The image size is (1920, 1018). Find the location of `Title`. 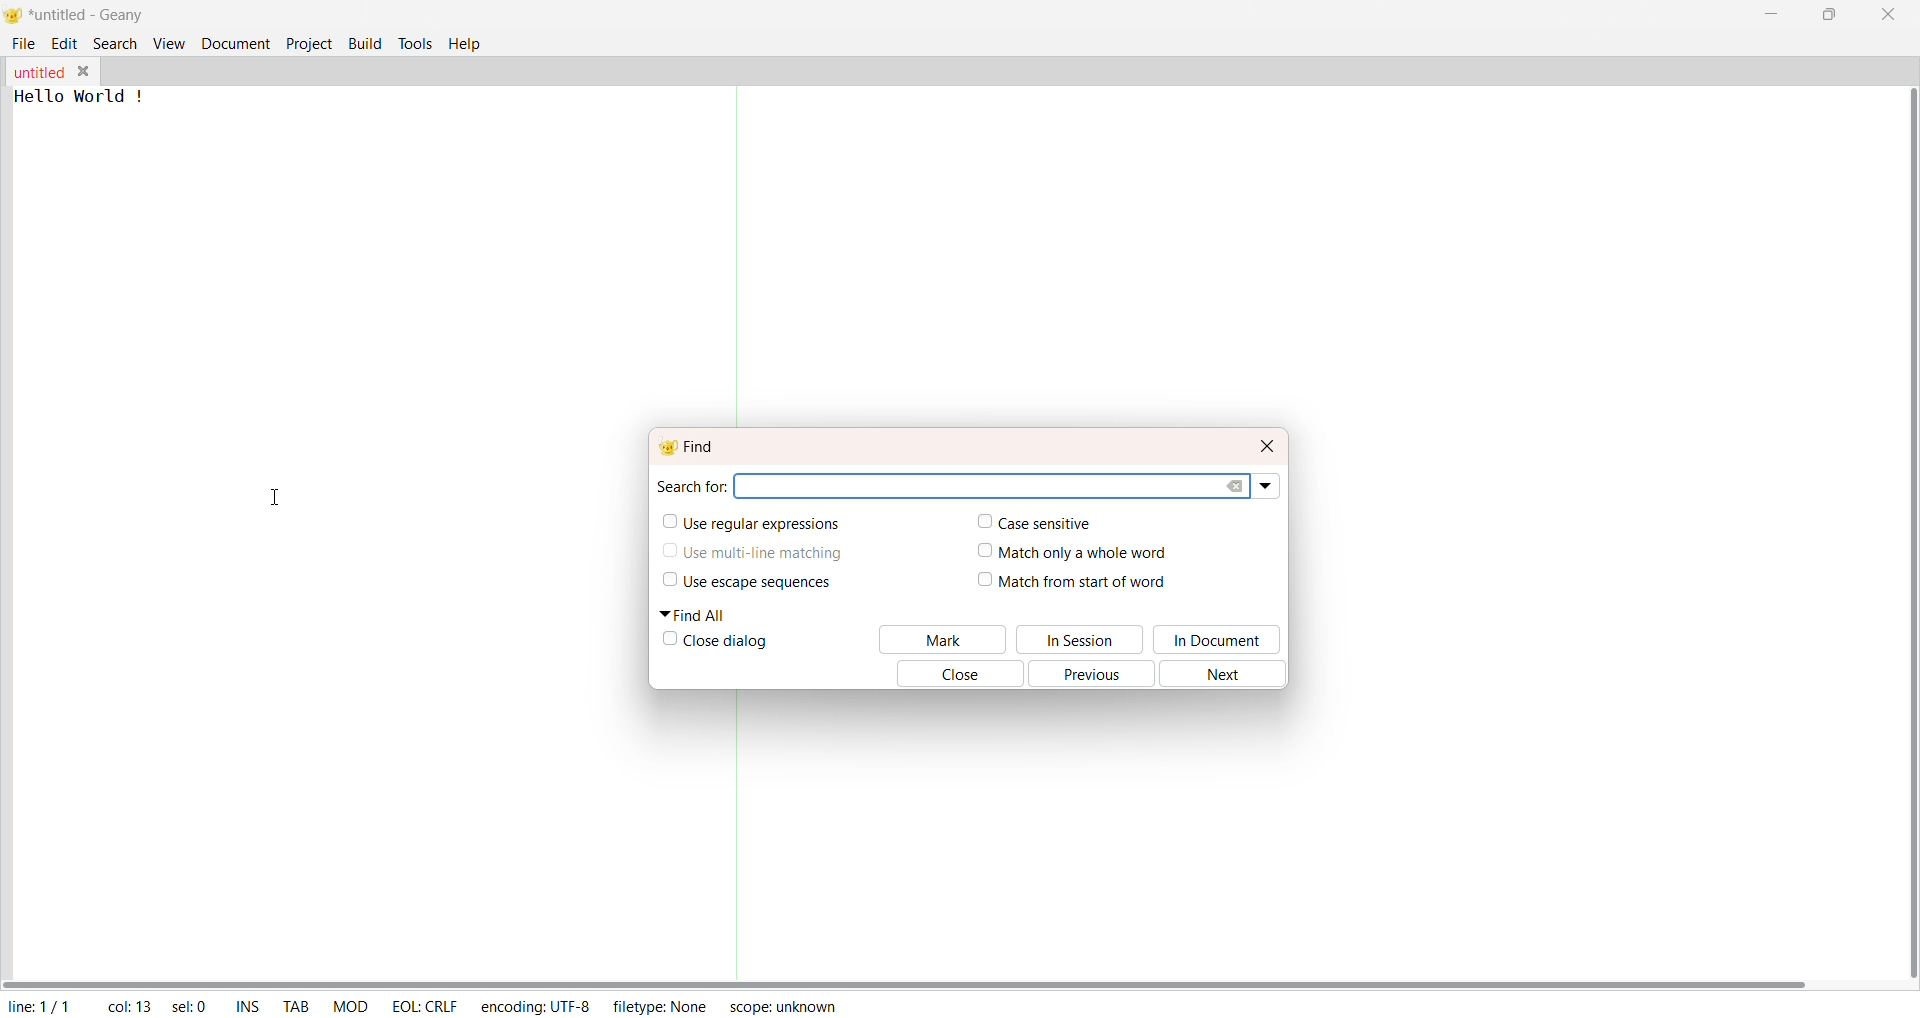

Title is located at coordinates (91, 17).